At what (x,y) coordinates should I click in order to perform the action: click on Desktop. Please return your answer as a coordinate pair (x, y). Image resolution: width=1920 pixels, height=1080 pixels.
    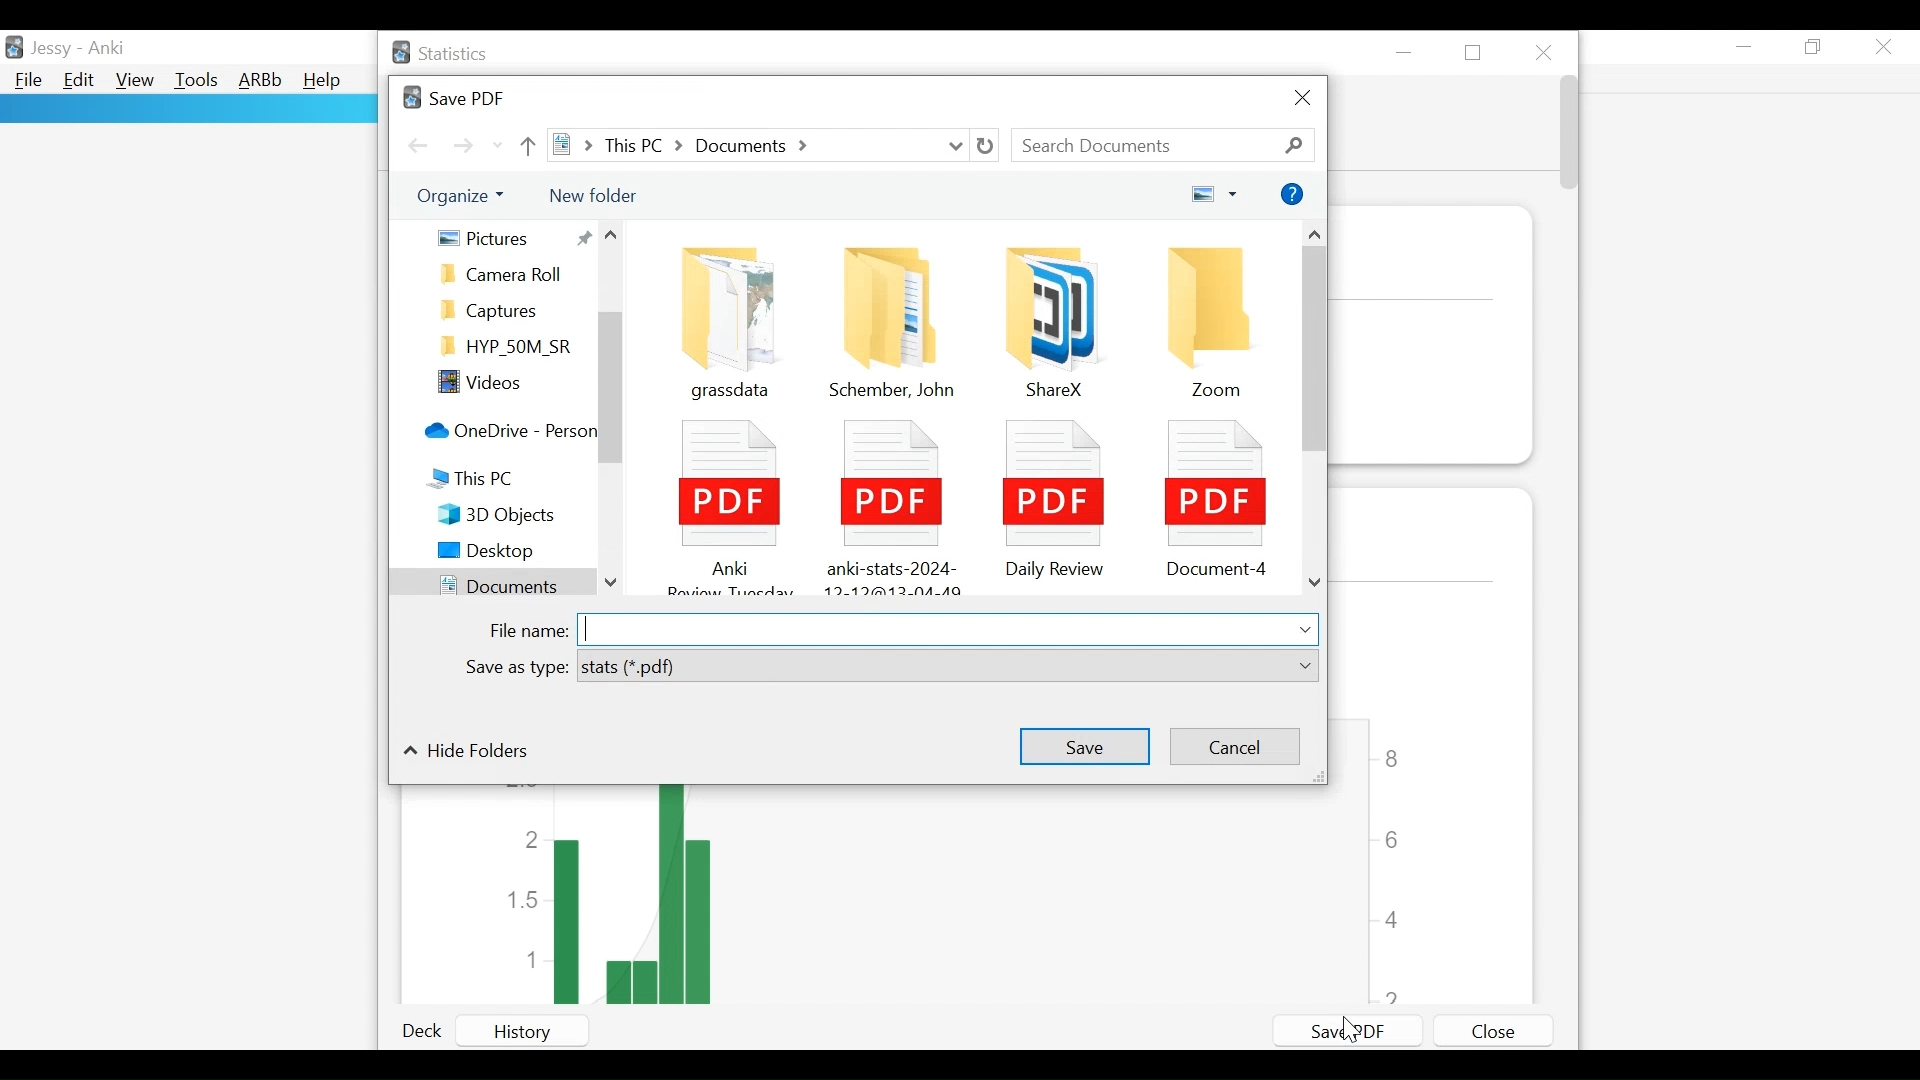
    Looking at the image, I should click on (507, 552).